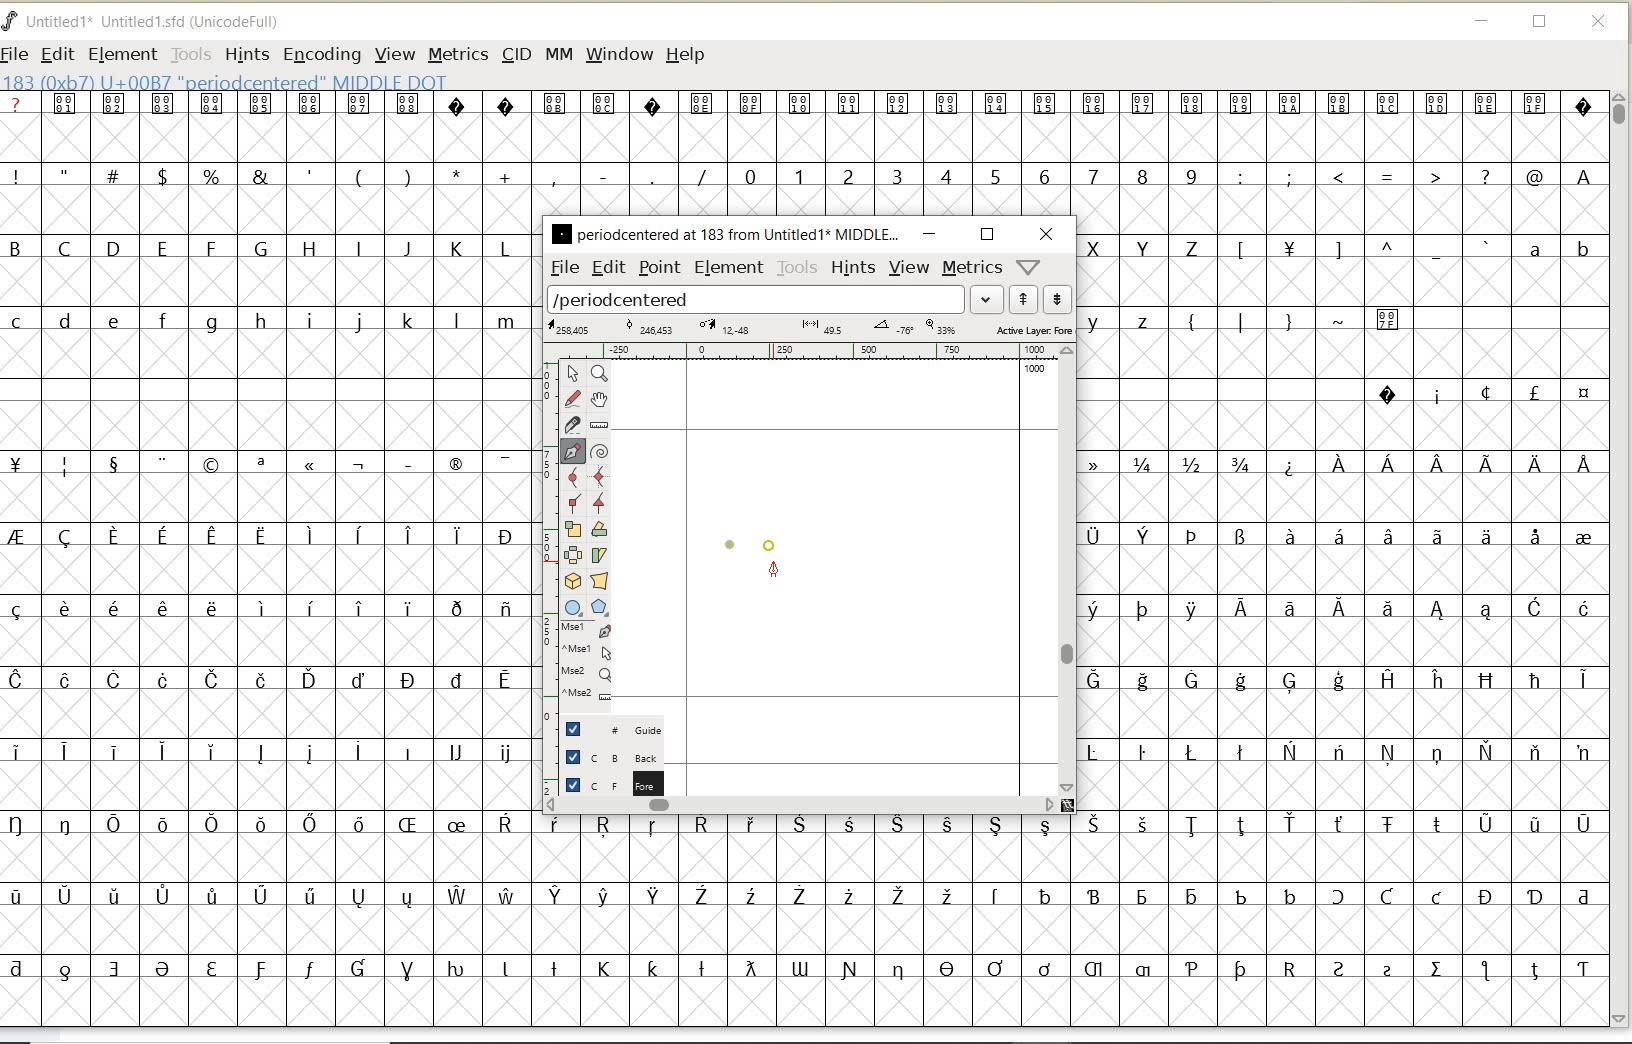 The width and height of the screenshot is (1632, 1044). I want to click on ruler, so click(812, 353).